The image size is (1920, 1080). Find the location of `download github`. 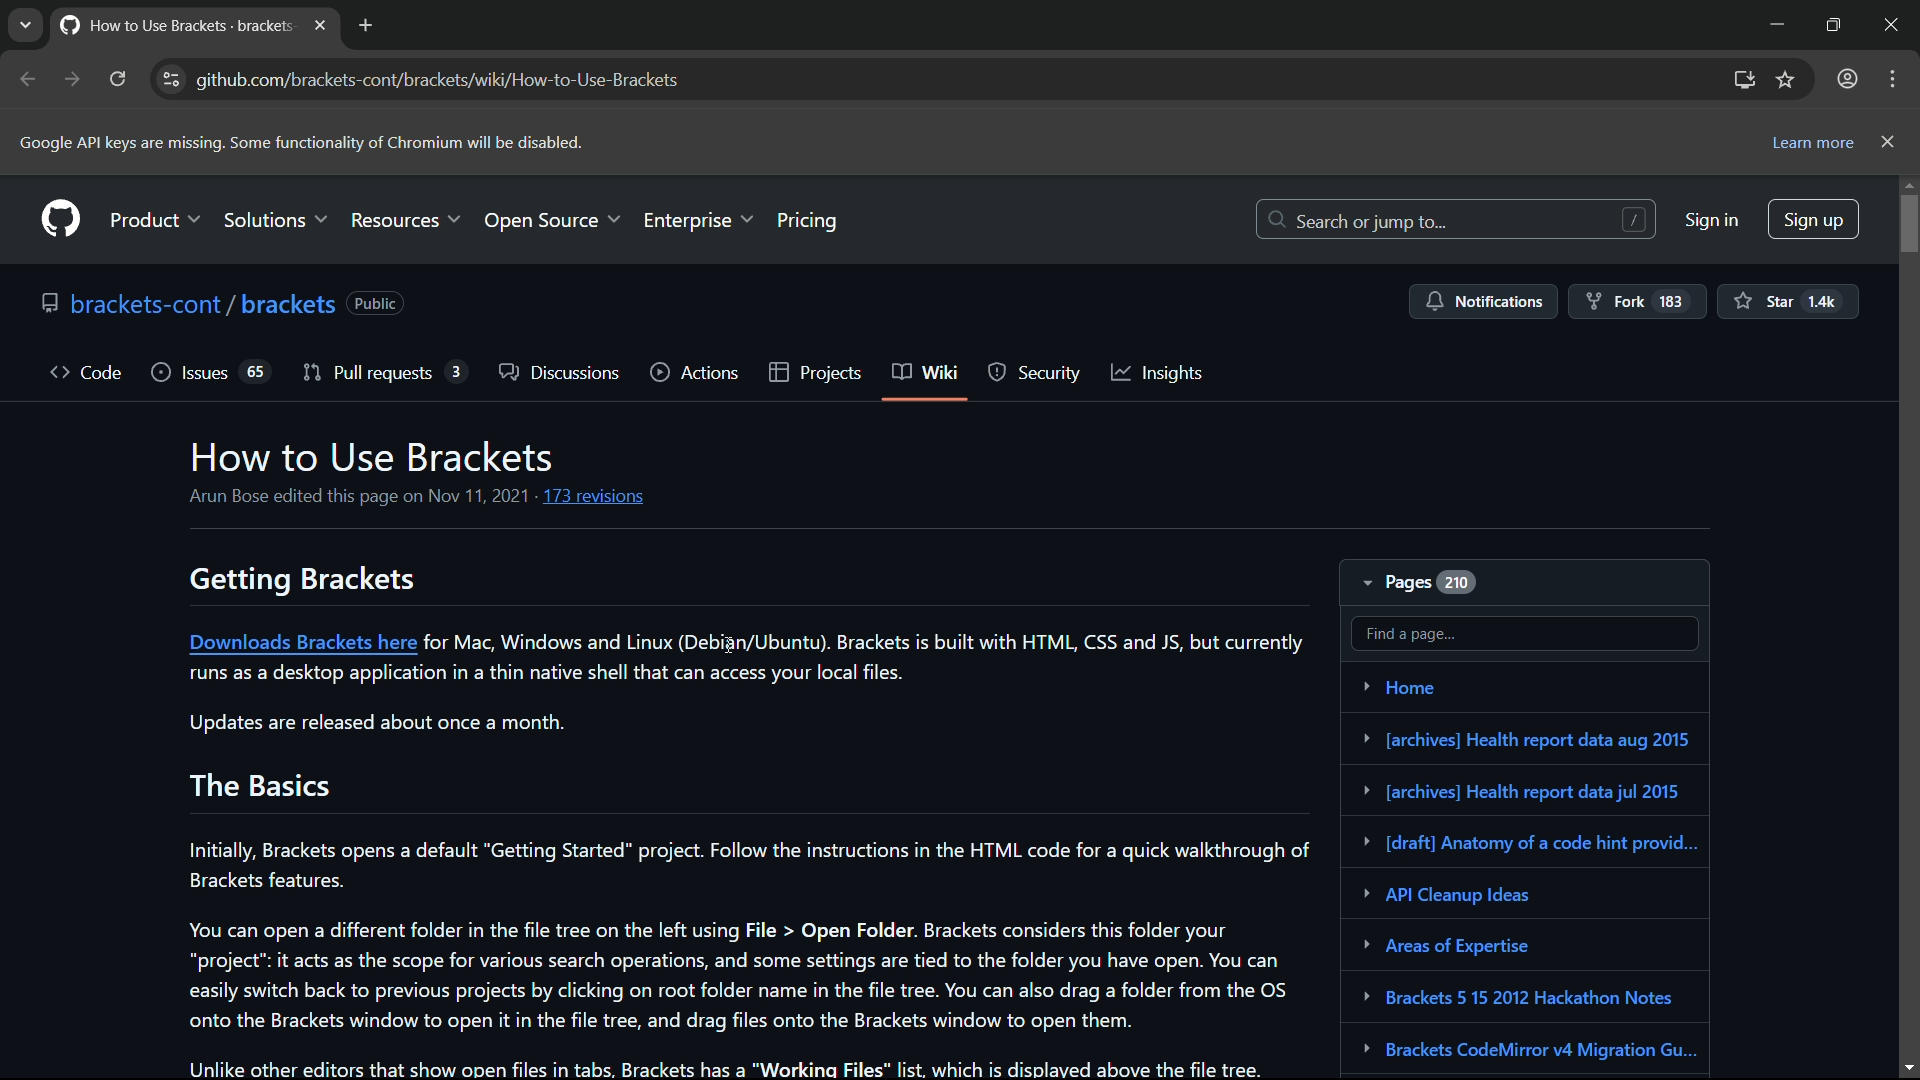

download github is located at coordinates (1745, 81).